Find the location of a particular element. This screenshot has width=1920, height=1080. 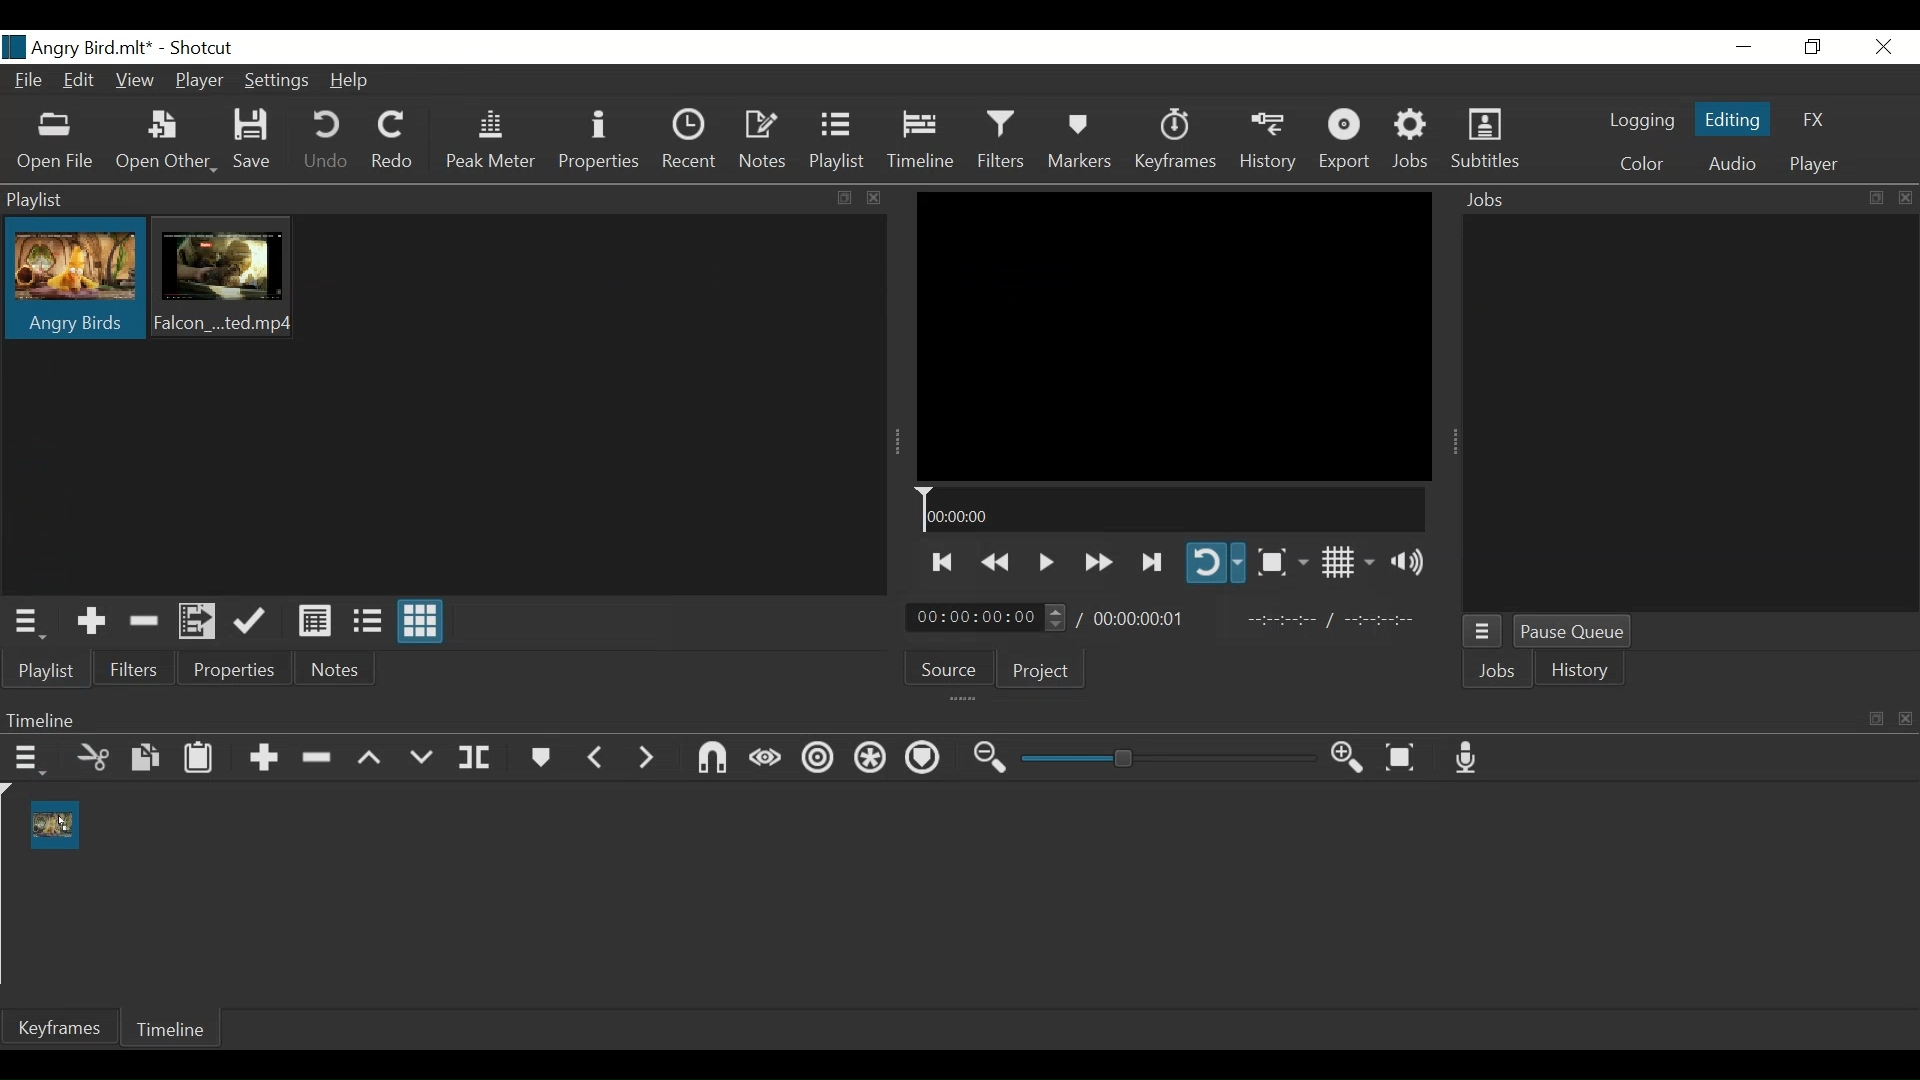

Clip is located at coordinates (229, 280).